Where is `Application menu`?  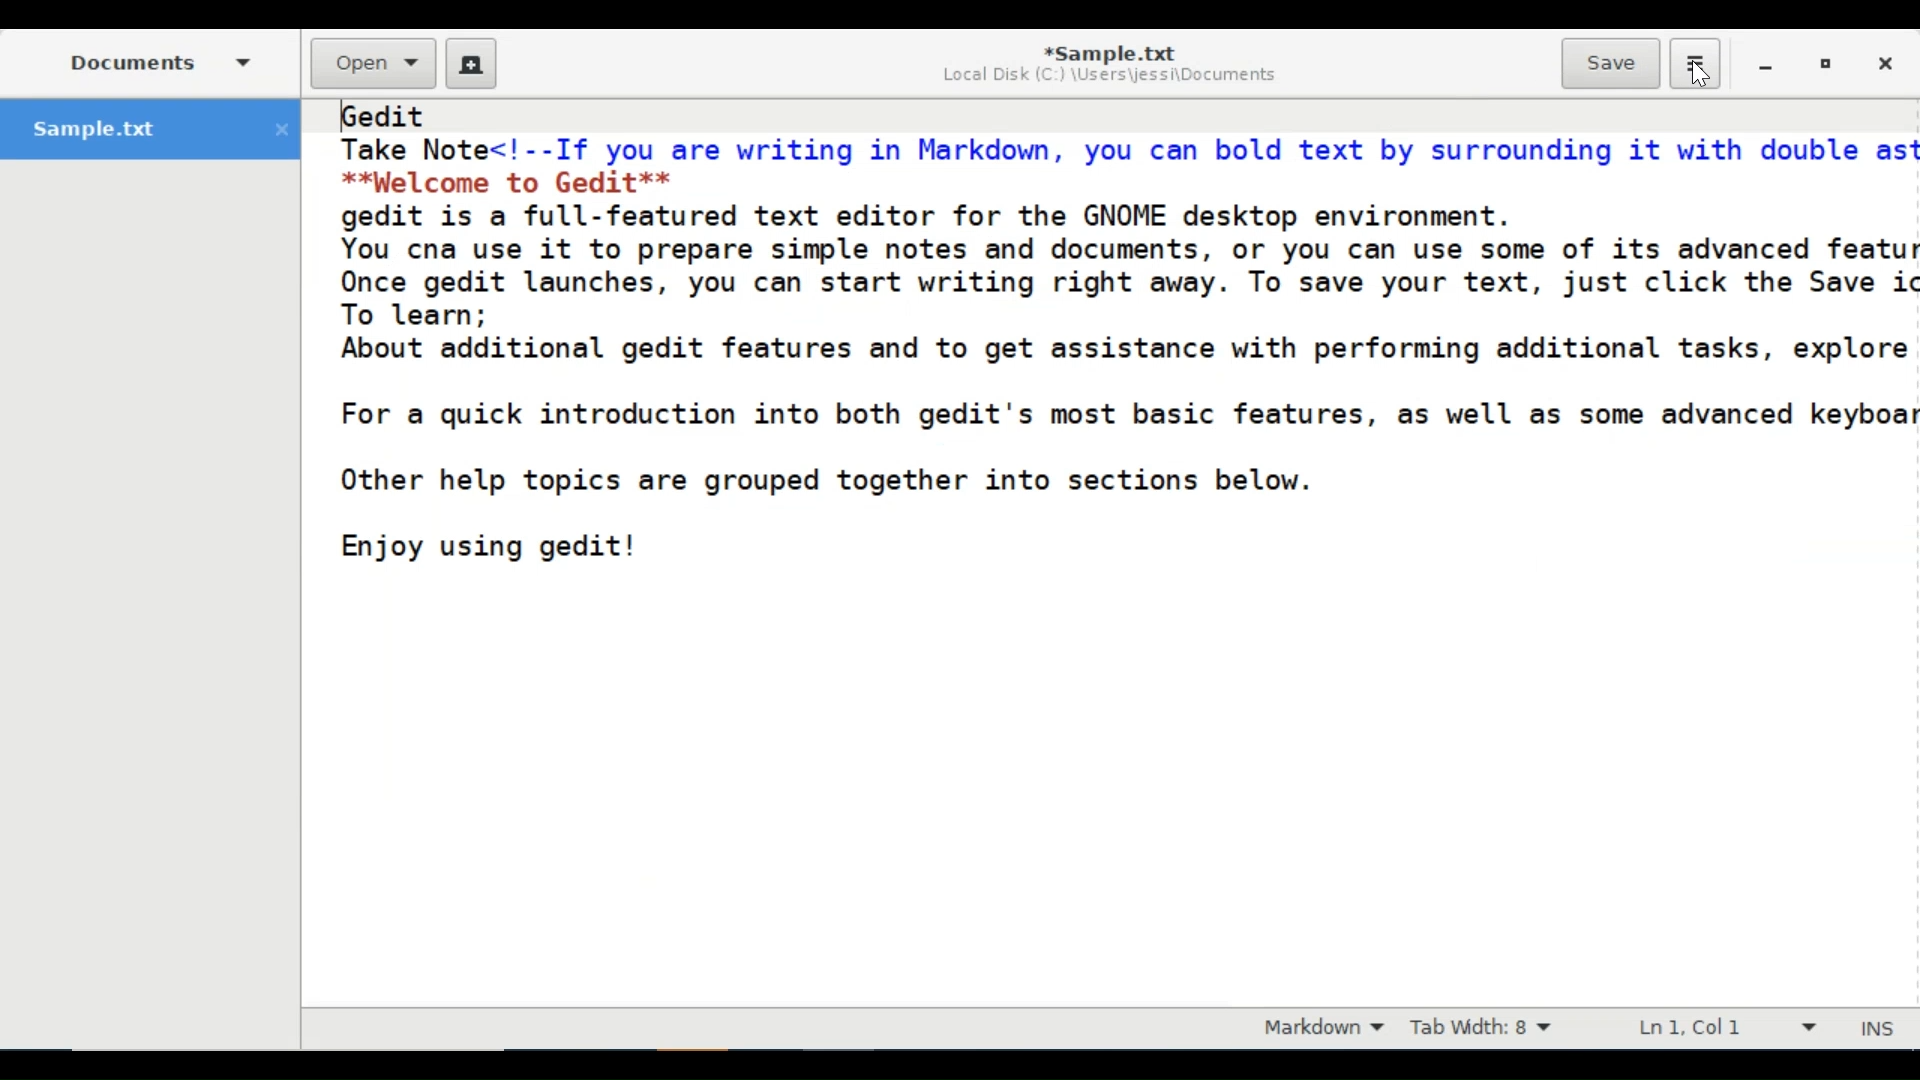 Application menu is located at coordinates (1695, 62).